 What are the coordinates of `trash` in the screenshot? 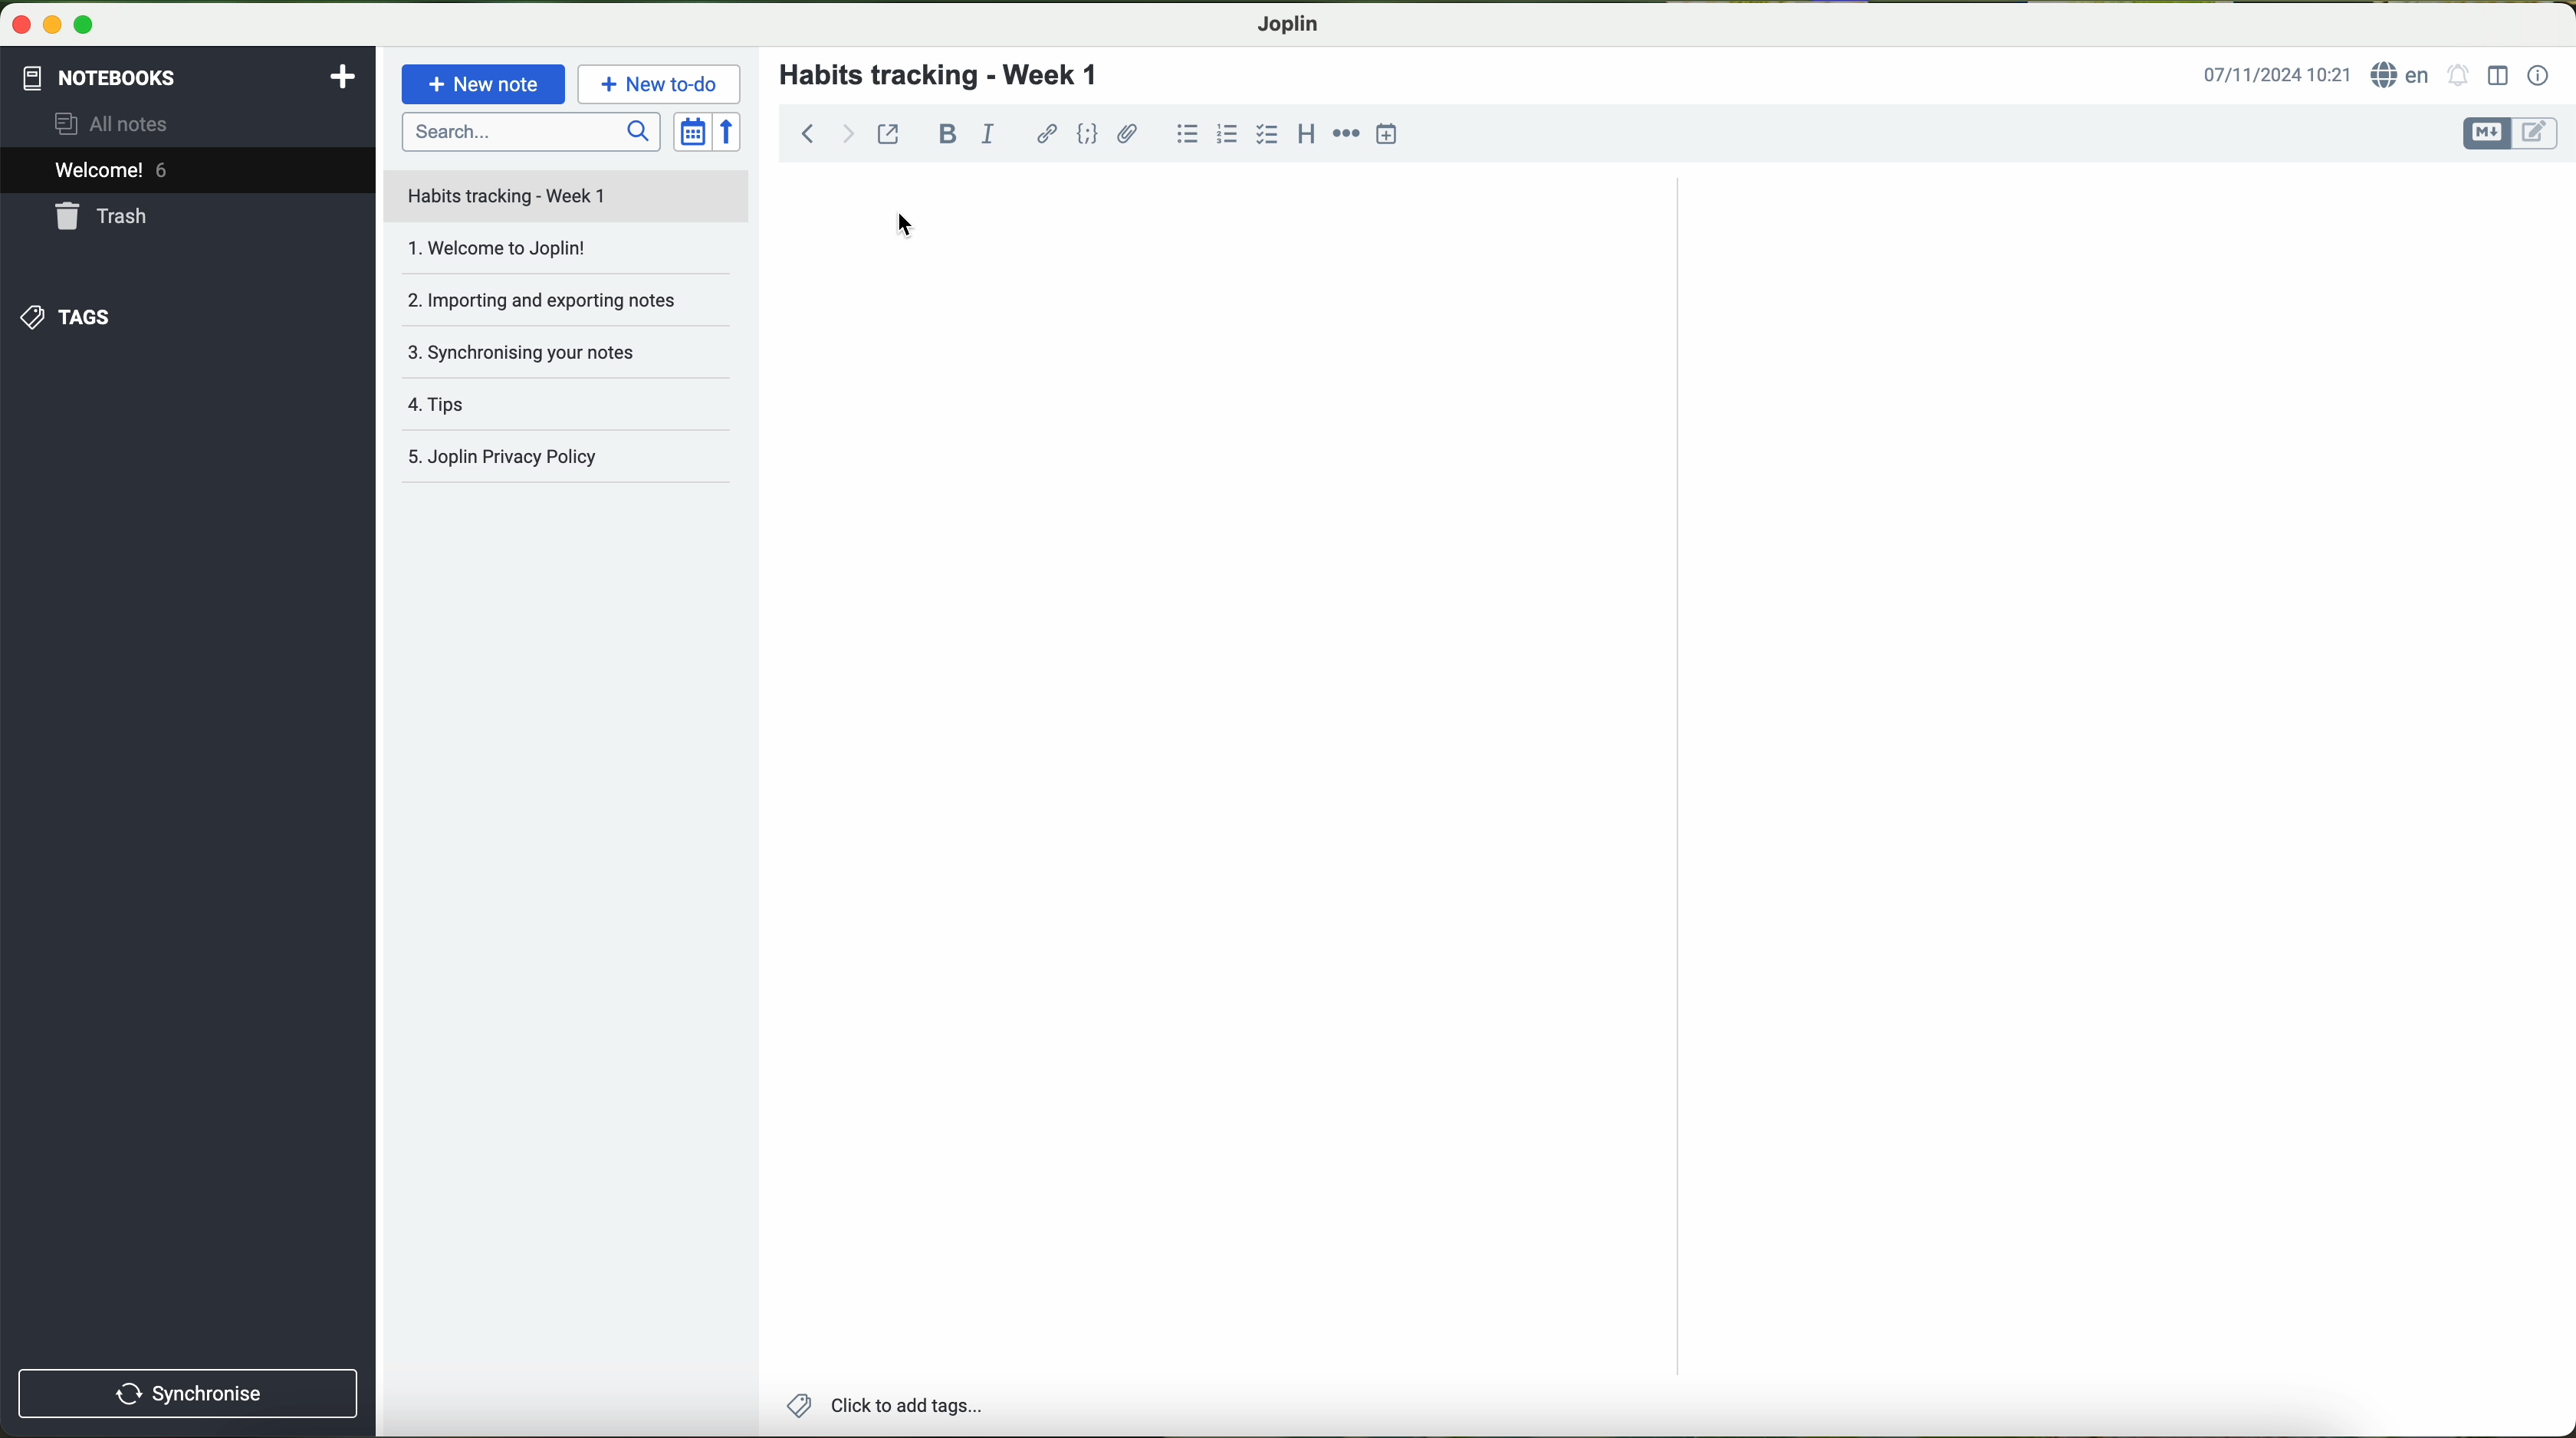 It's located at (105, 216).